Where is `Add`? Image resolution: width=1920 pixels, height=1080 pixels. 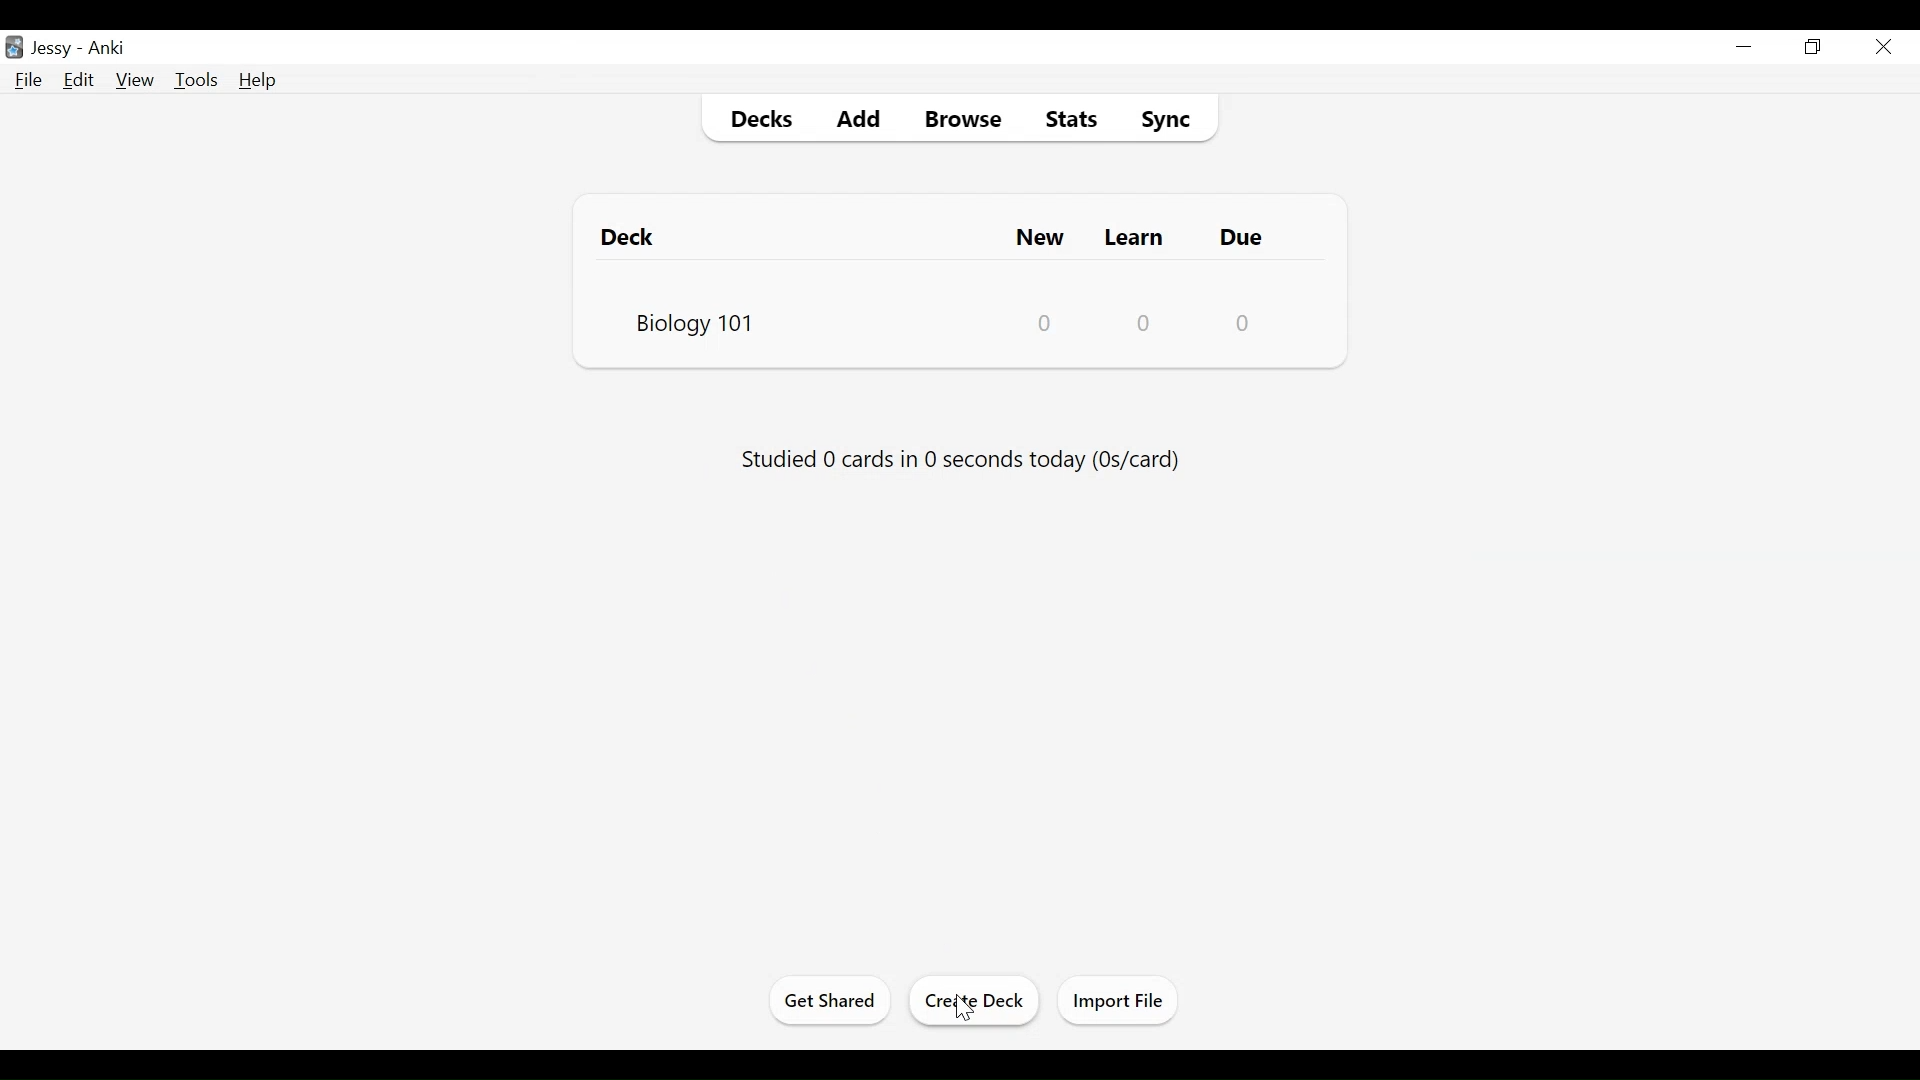 Add is located at coordinates (857, 116).